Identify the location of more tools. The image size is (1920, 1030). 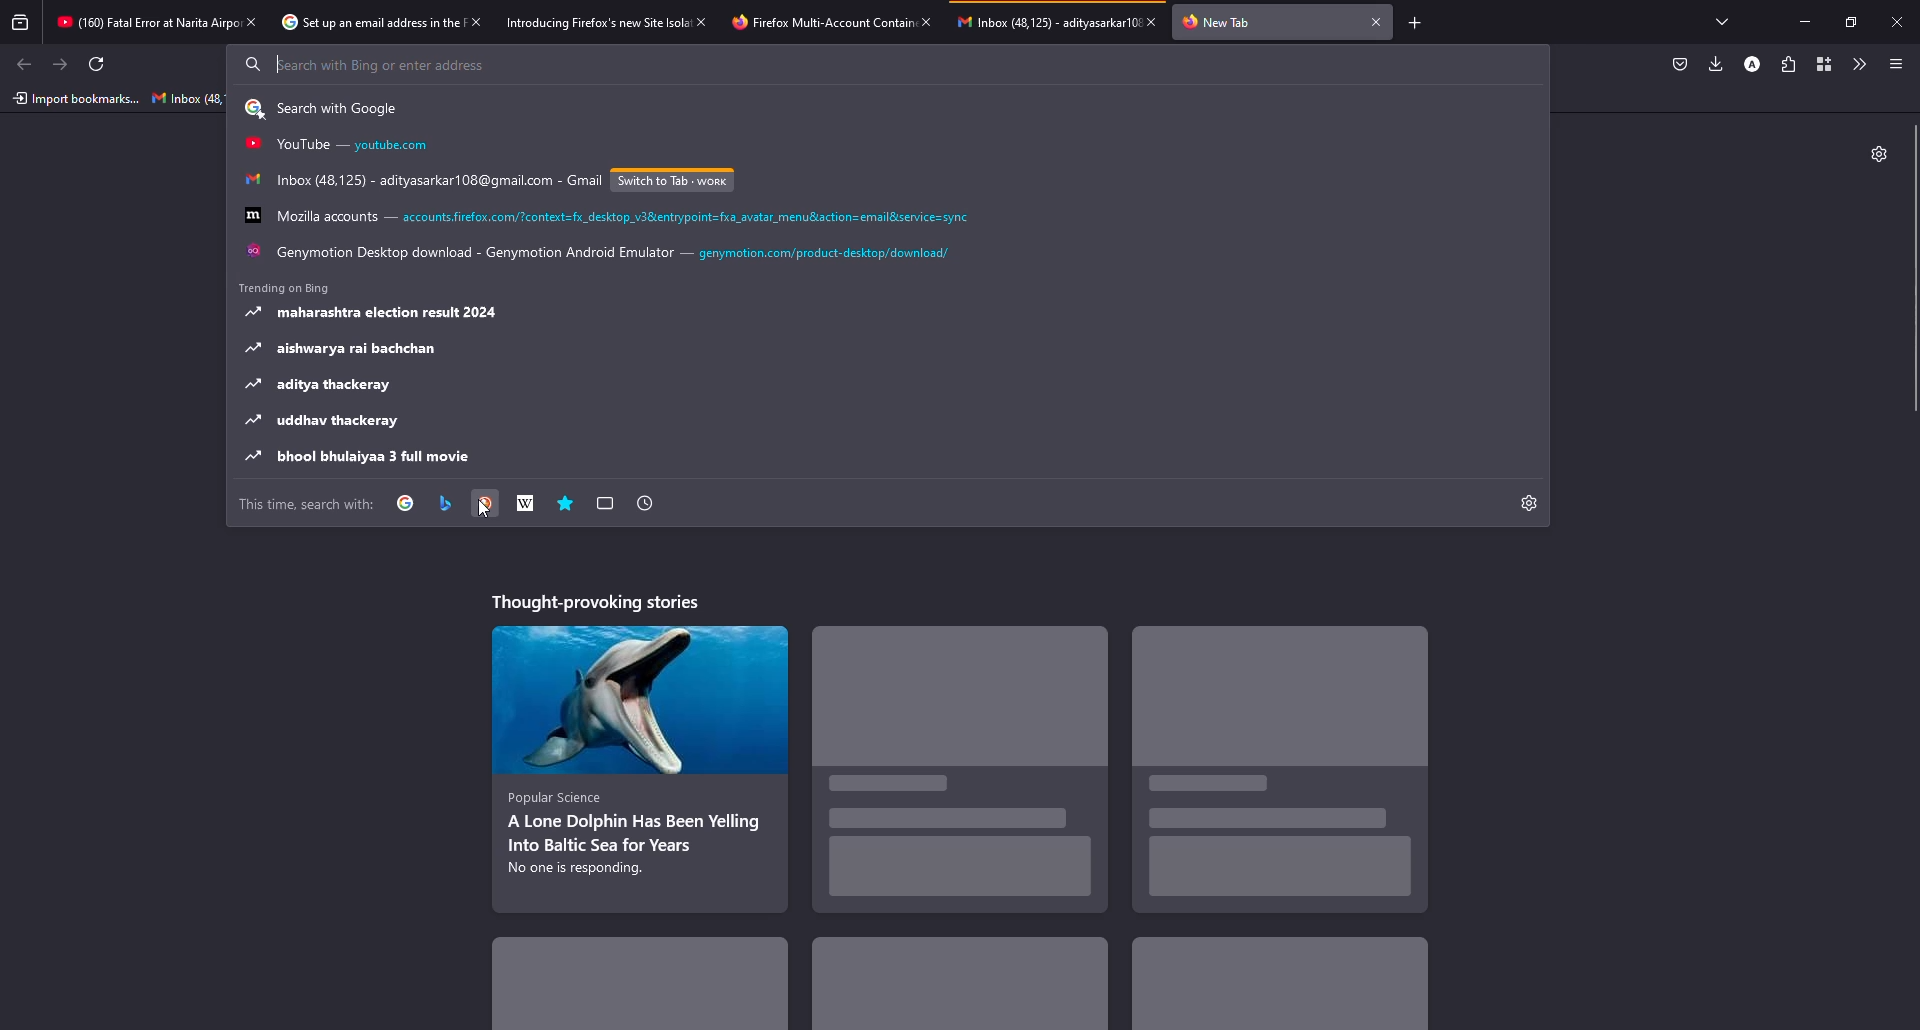
(1857, 64).